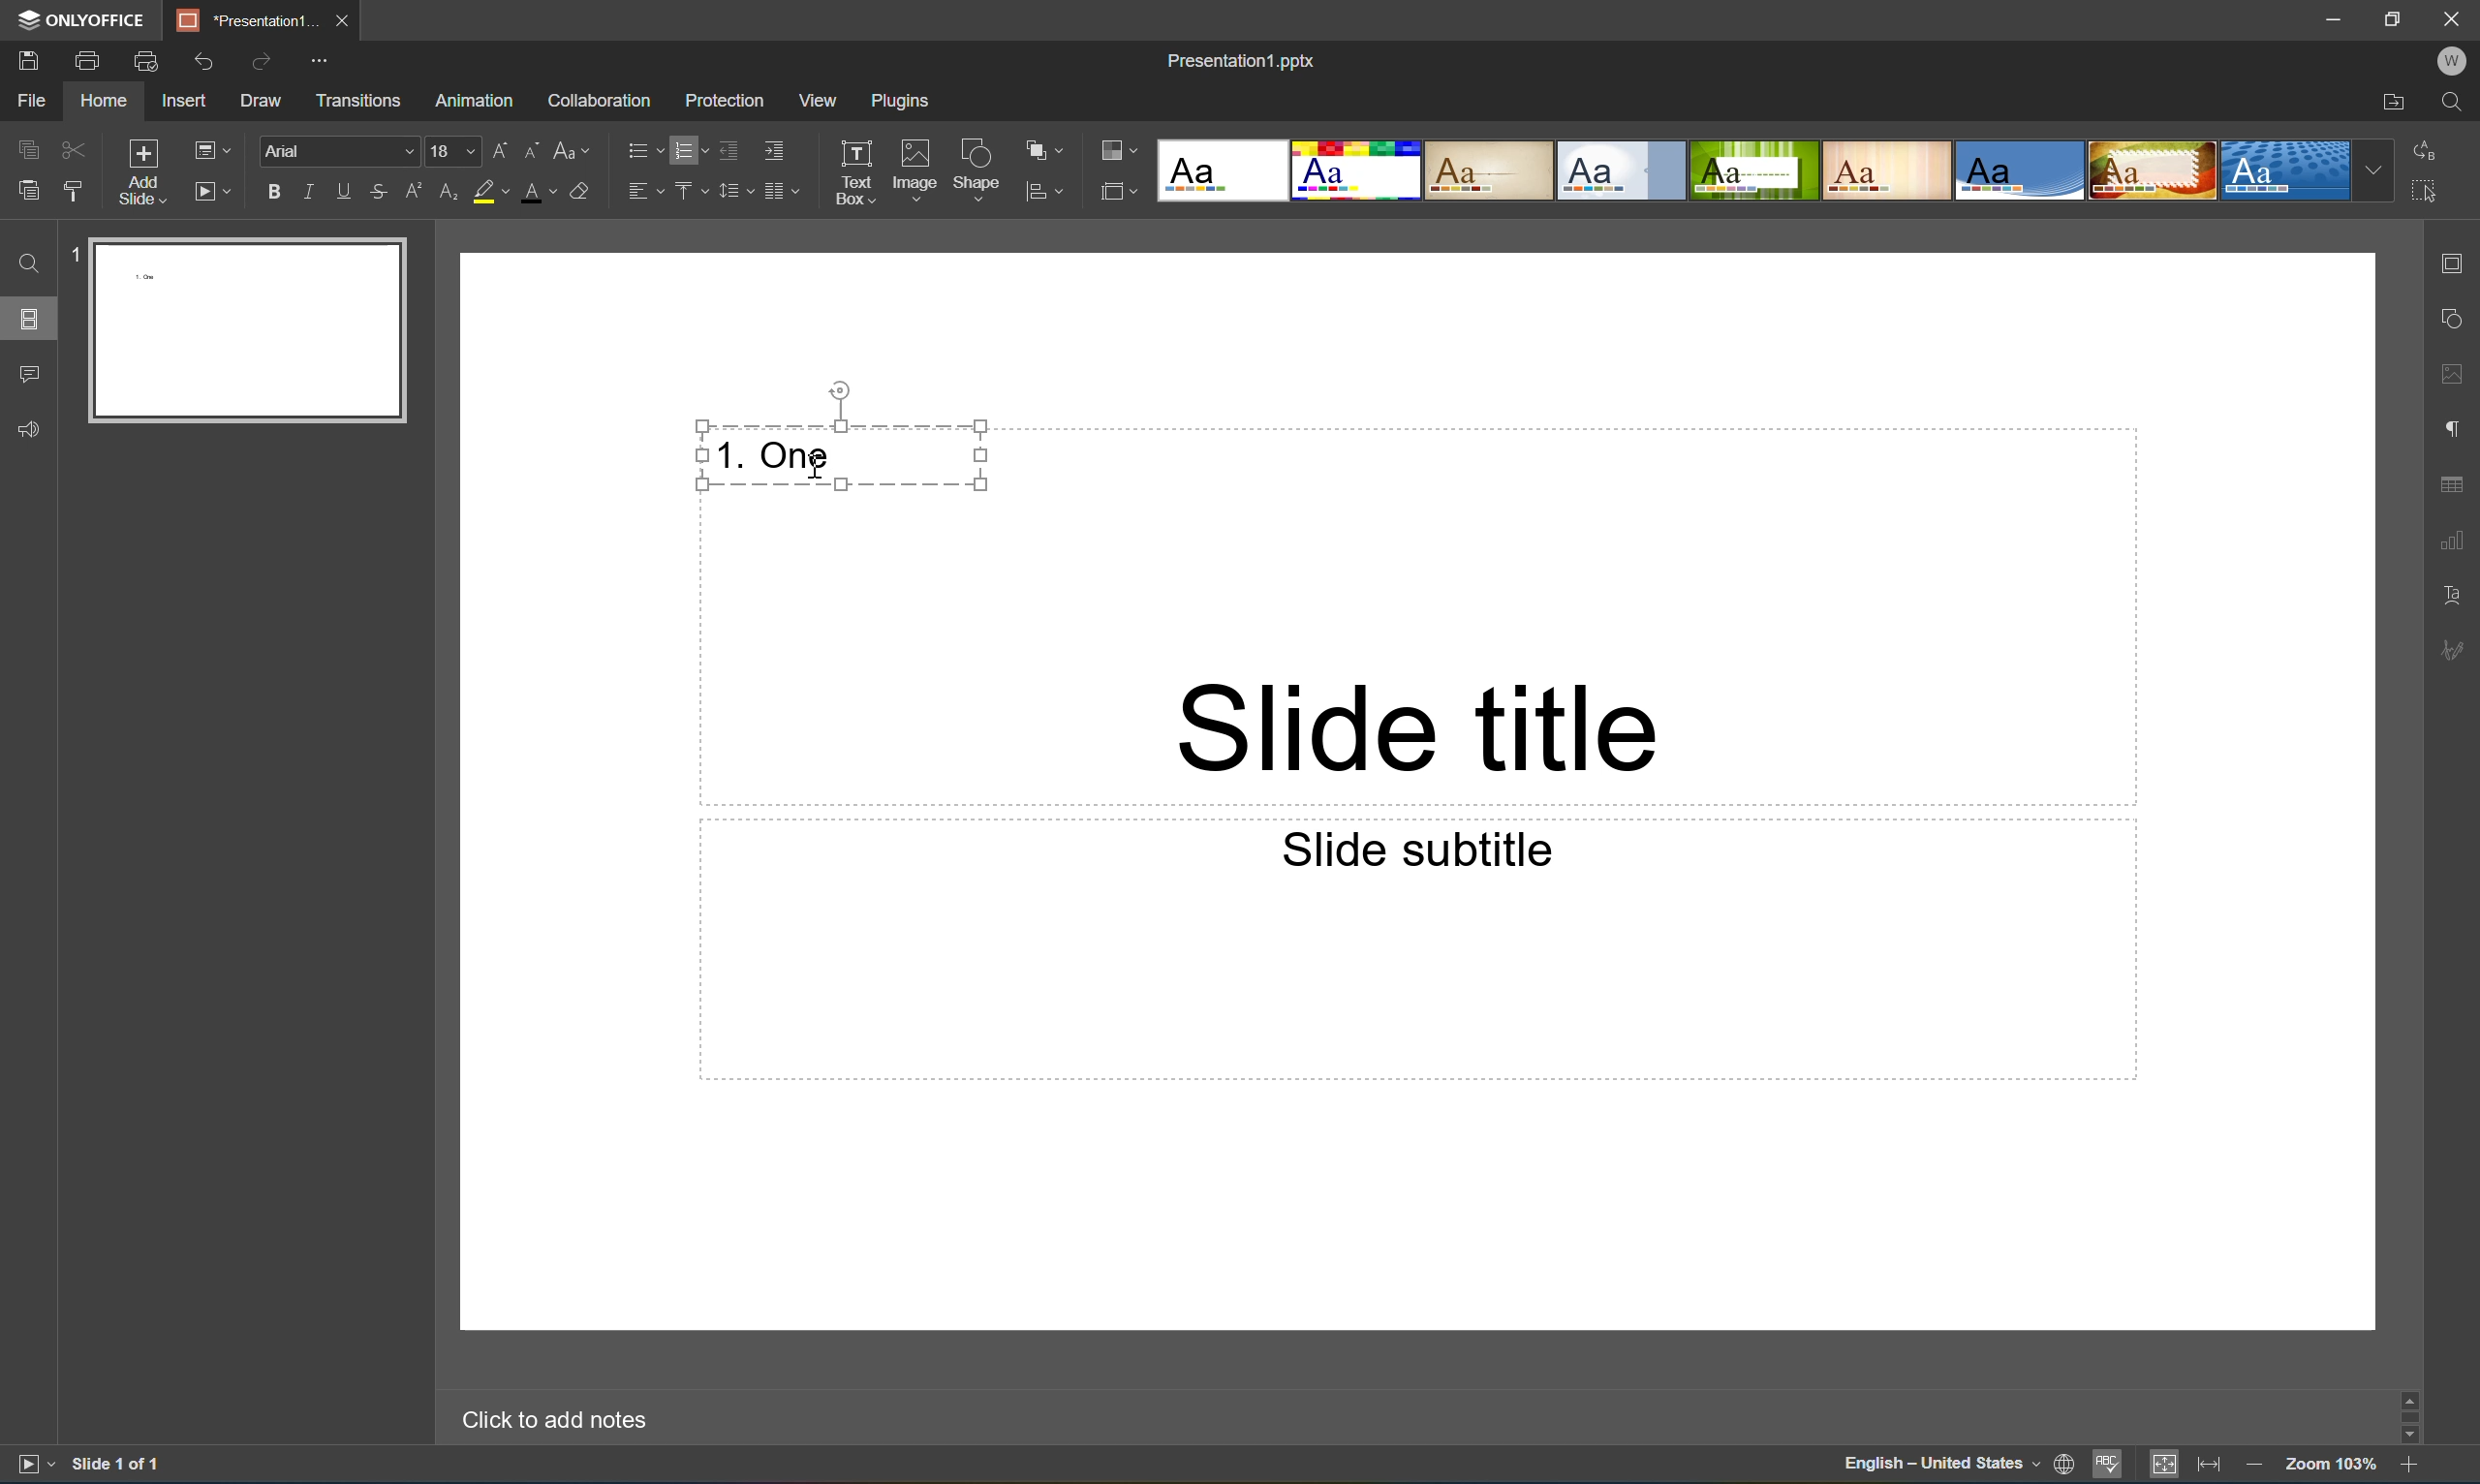  Describe the element at coordinates (213, 66) in the screenshot. I see `Undo` at that location.